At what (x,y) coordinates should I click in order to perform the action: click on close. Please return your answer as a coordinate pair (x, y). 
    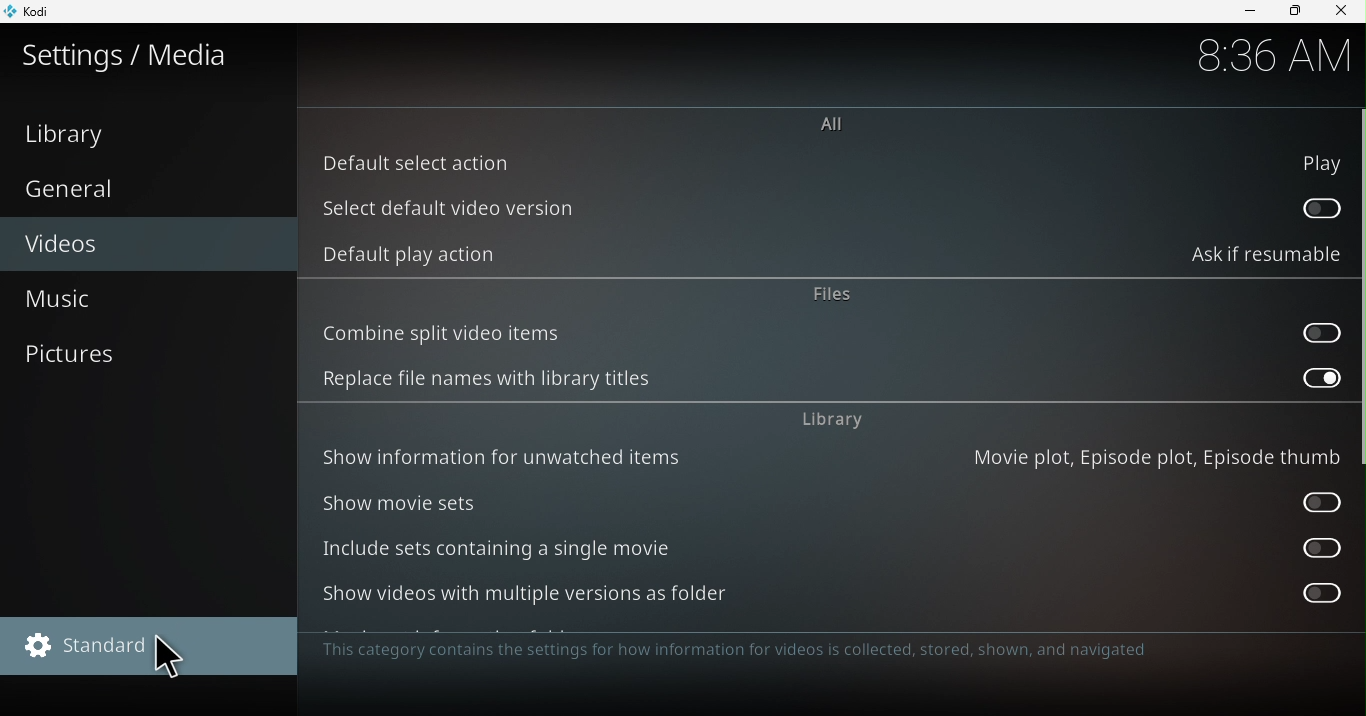
    Looking at the image, I should click on (1344, 11).